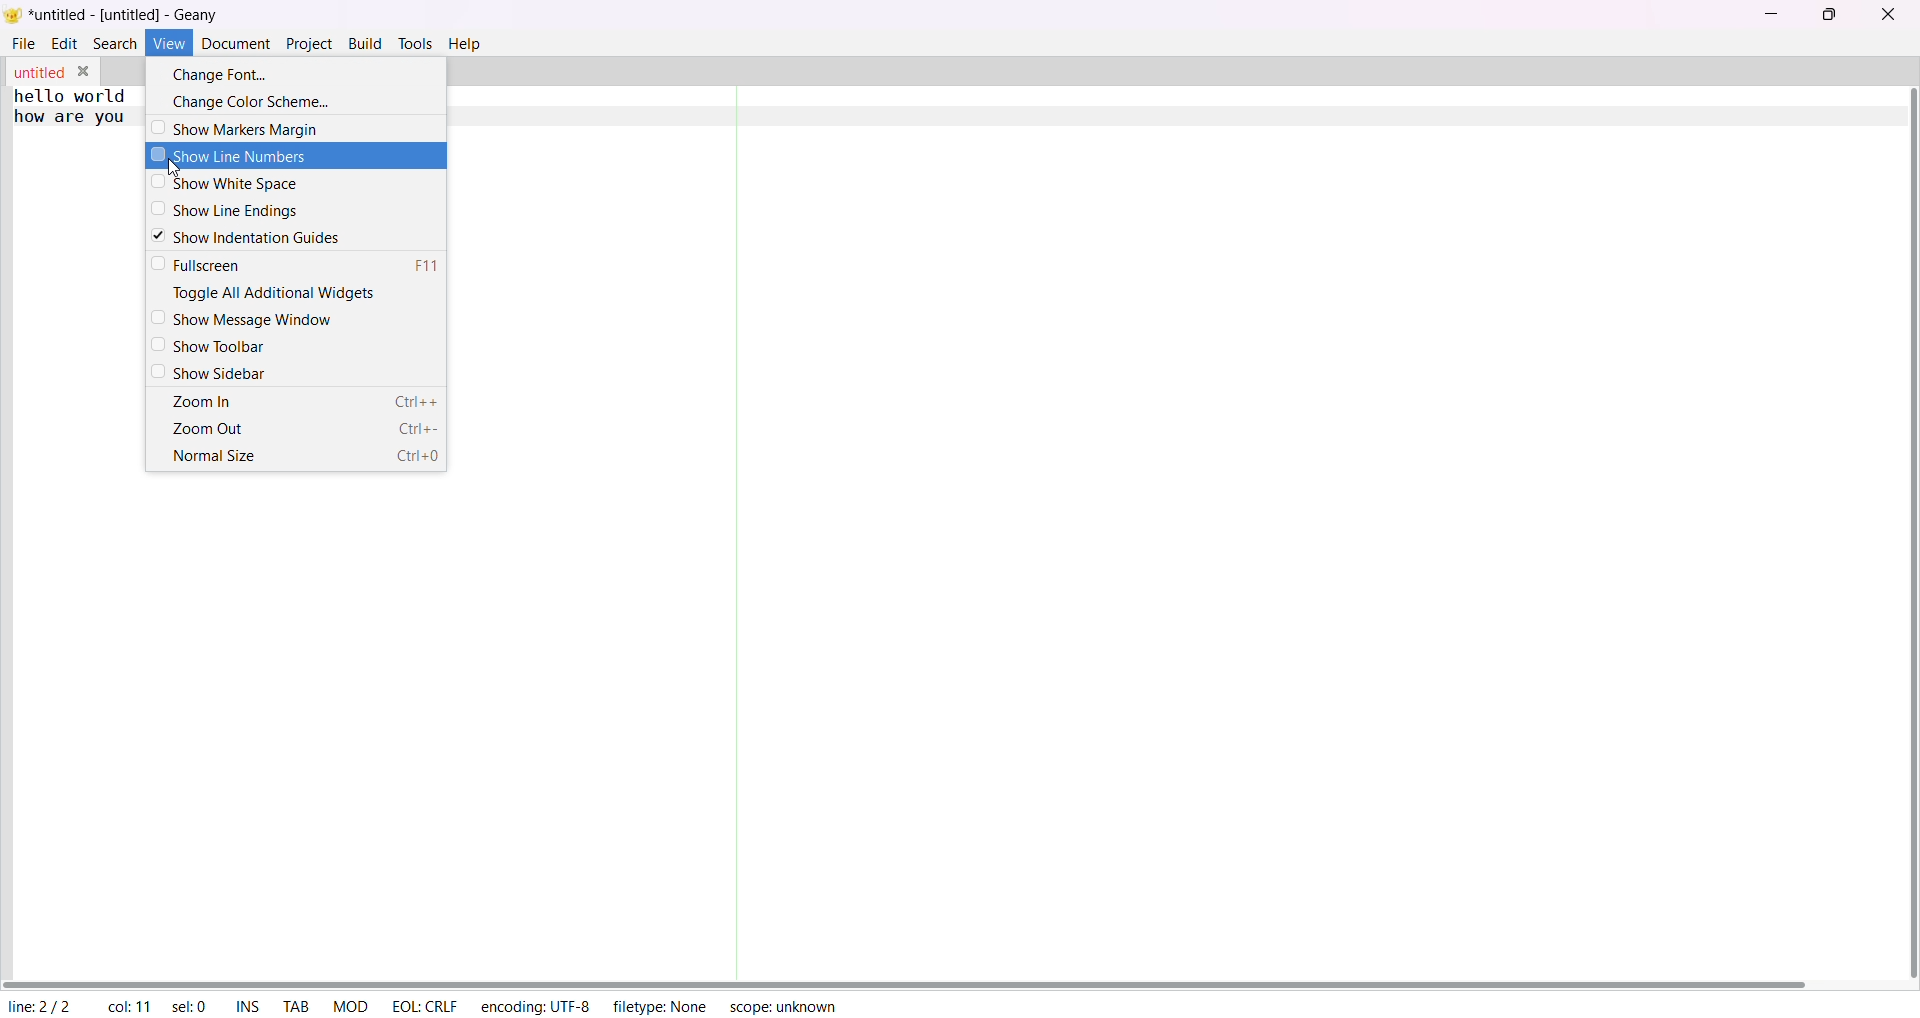 Image resolution: width=1920 pixels, height=1018 pixels. What do you see at coordinates (783, 1007) in the screenshot?
I see `scope` at bounding box center [783, 1007].